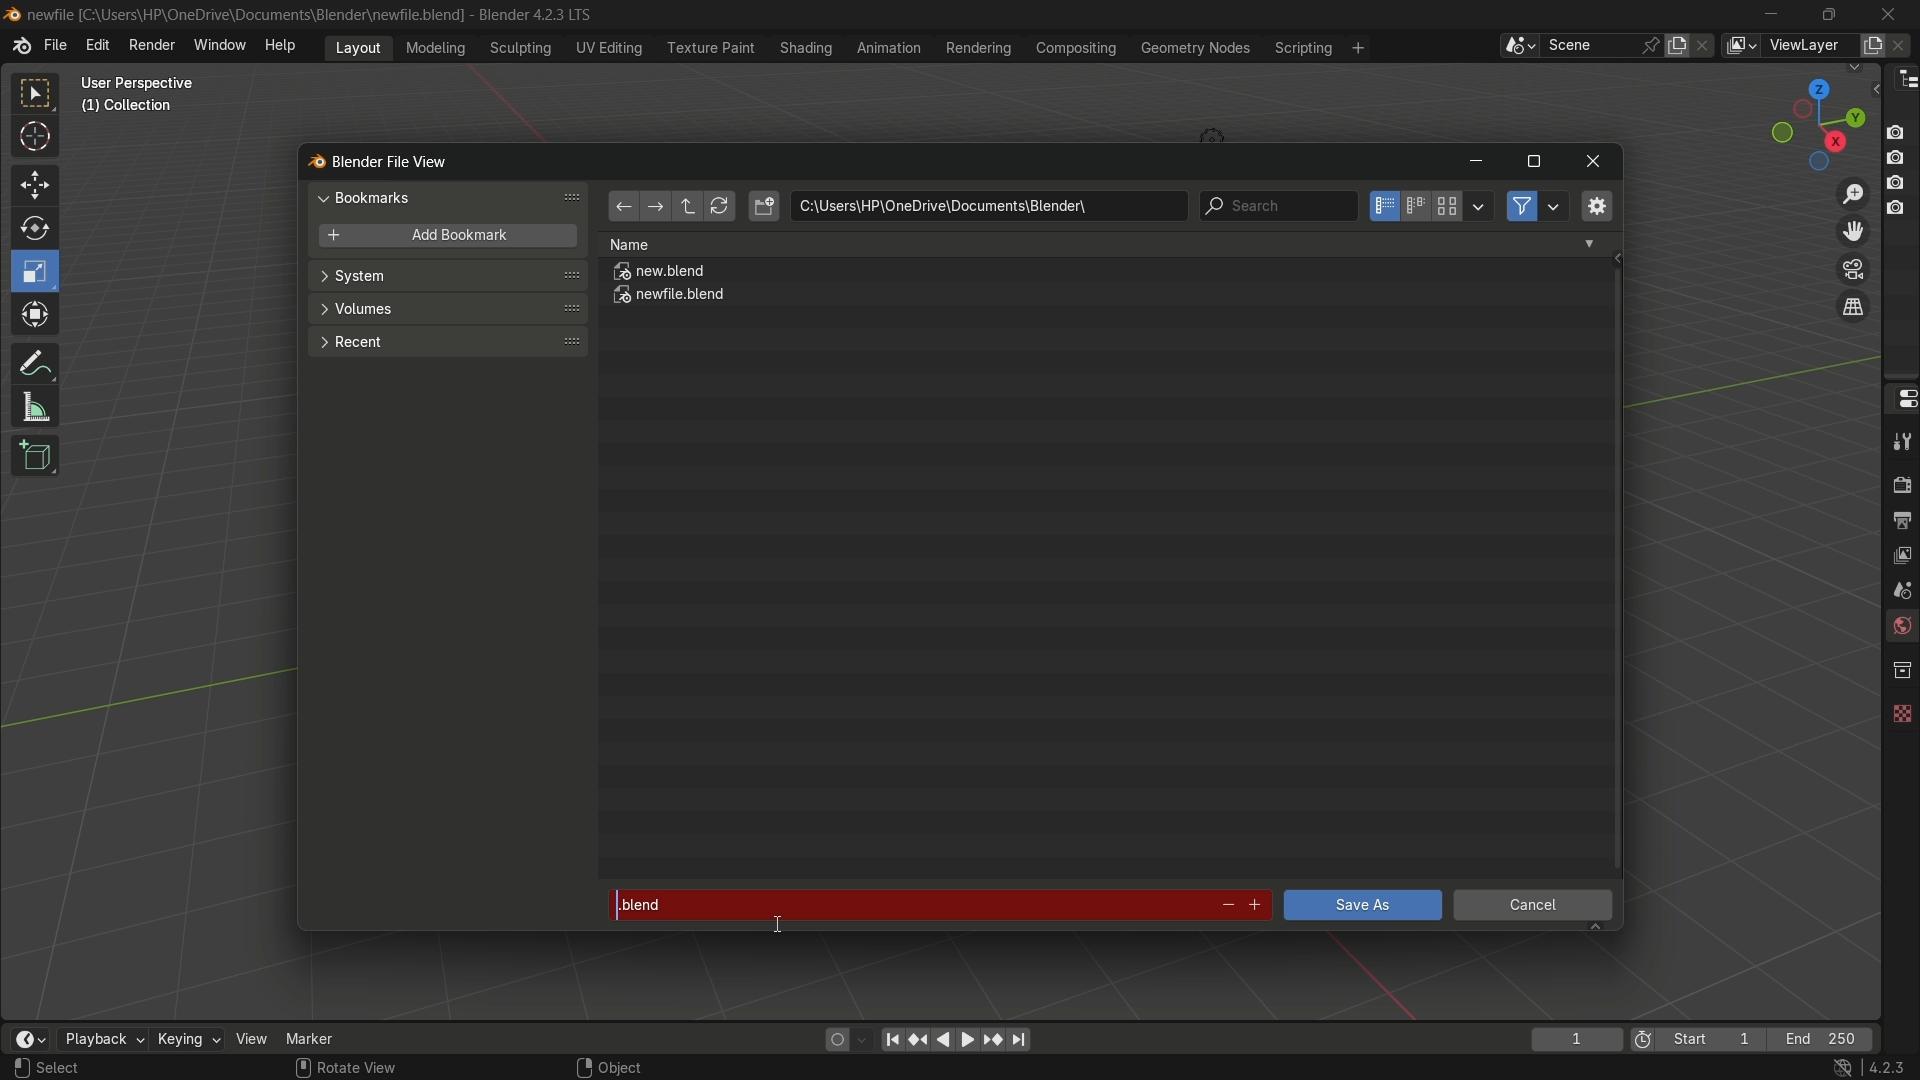  Describe the element at coordinates (1589, 44) in the screenshot. I see `scene name` at that location.